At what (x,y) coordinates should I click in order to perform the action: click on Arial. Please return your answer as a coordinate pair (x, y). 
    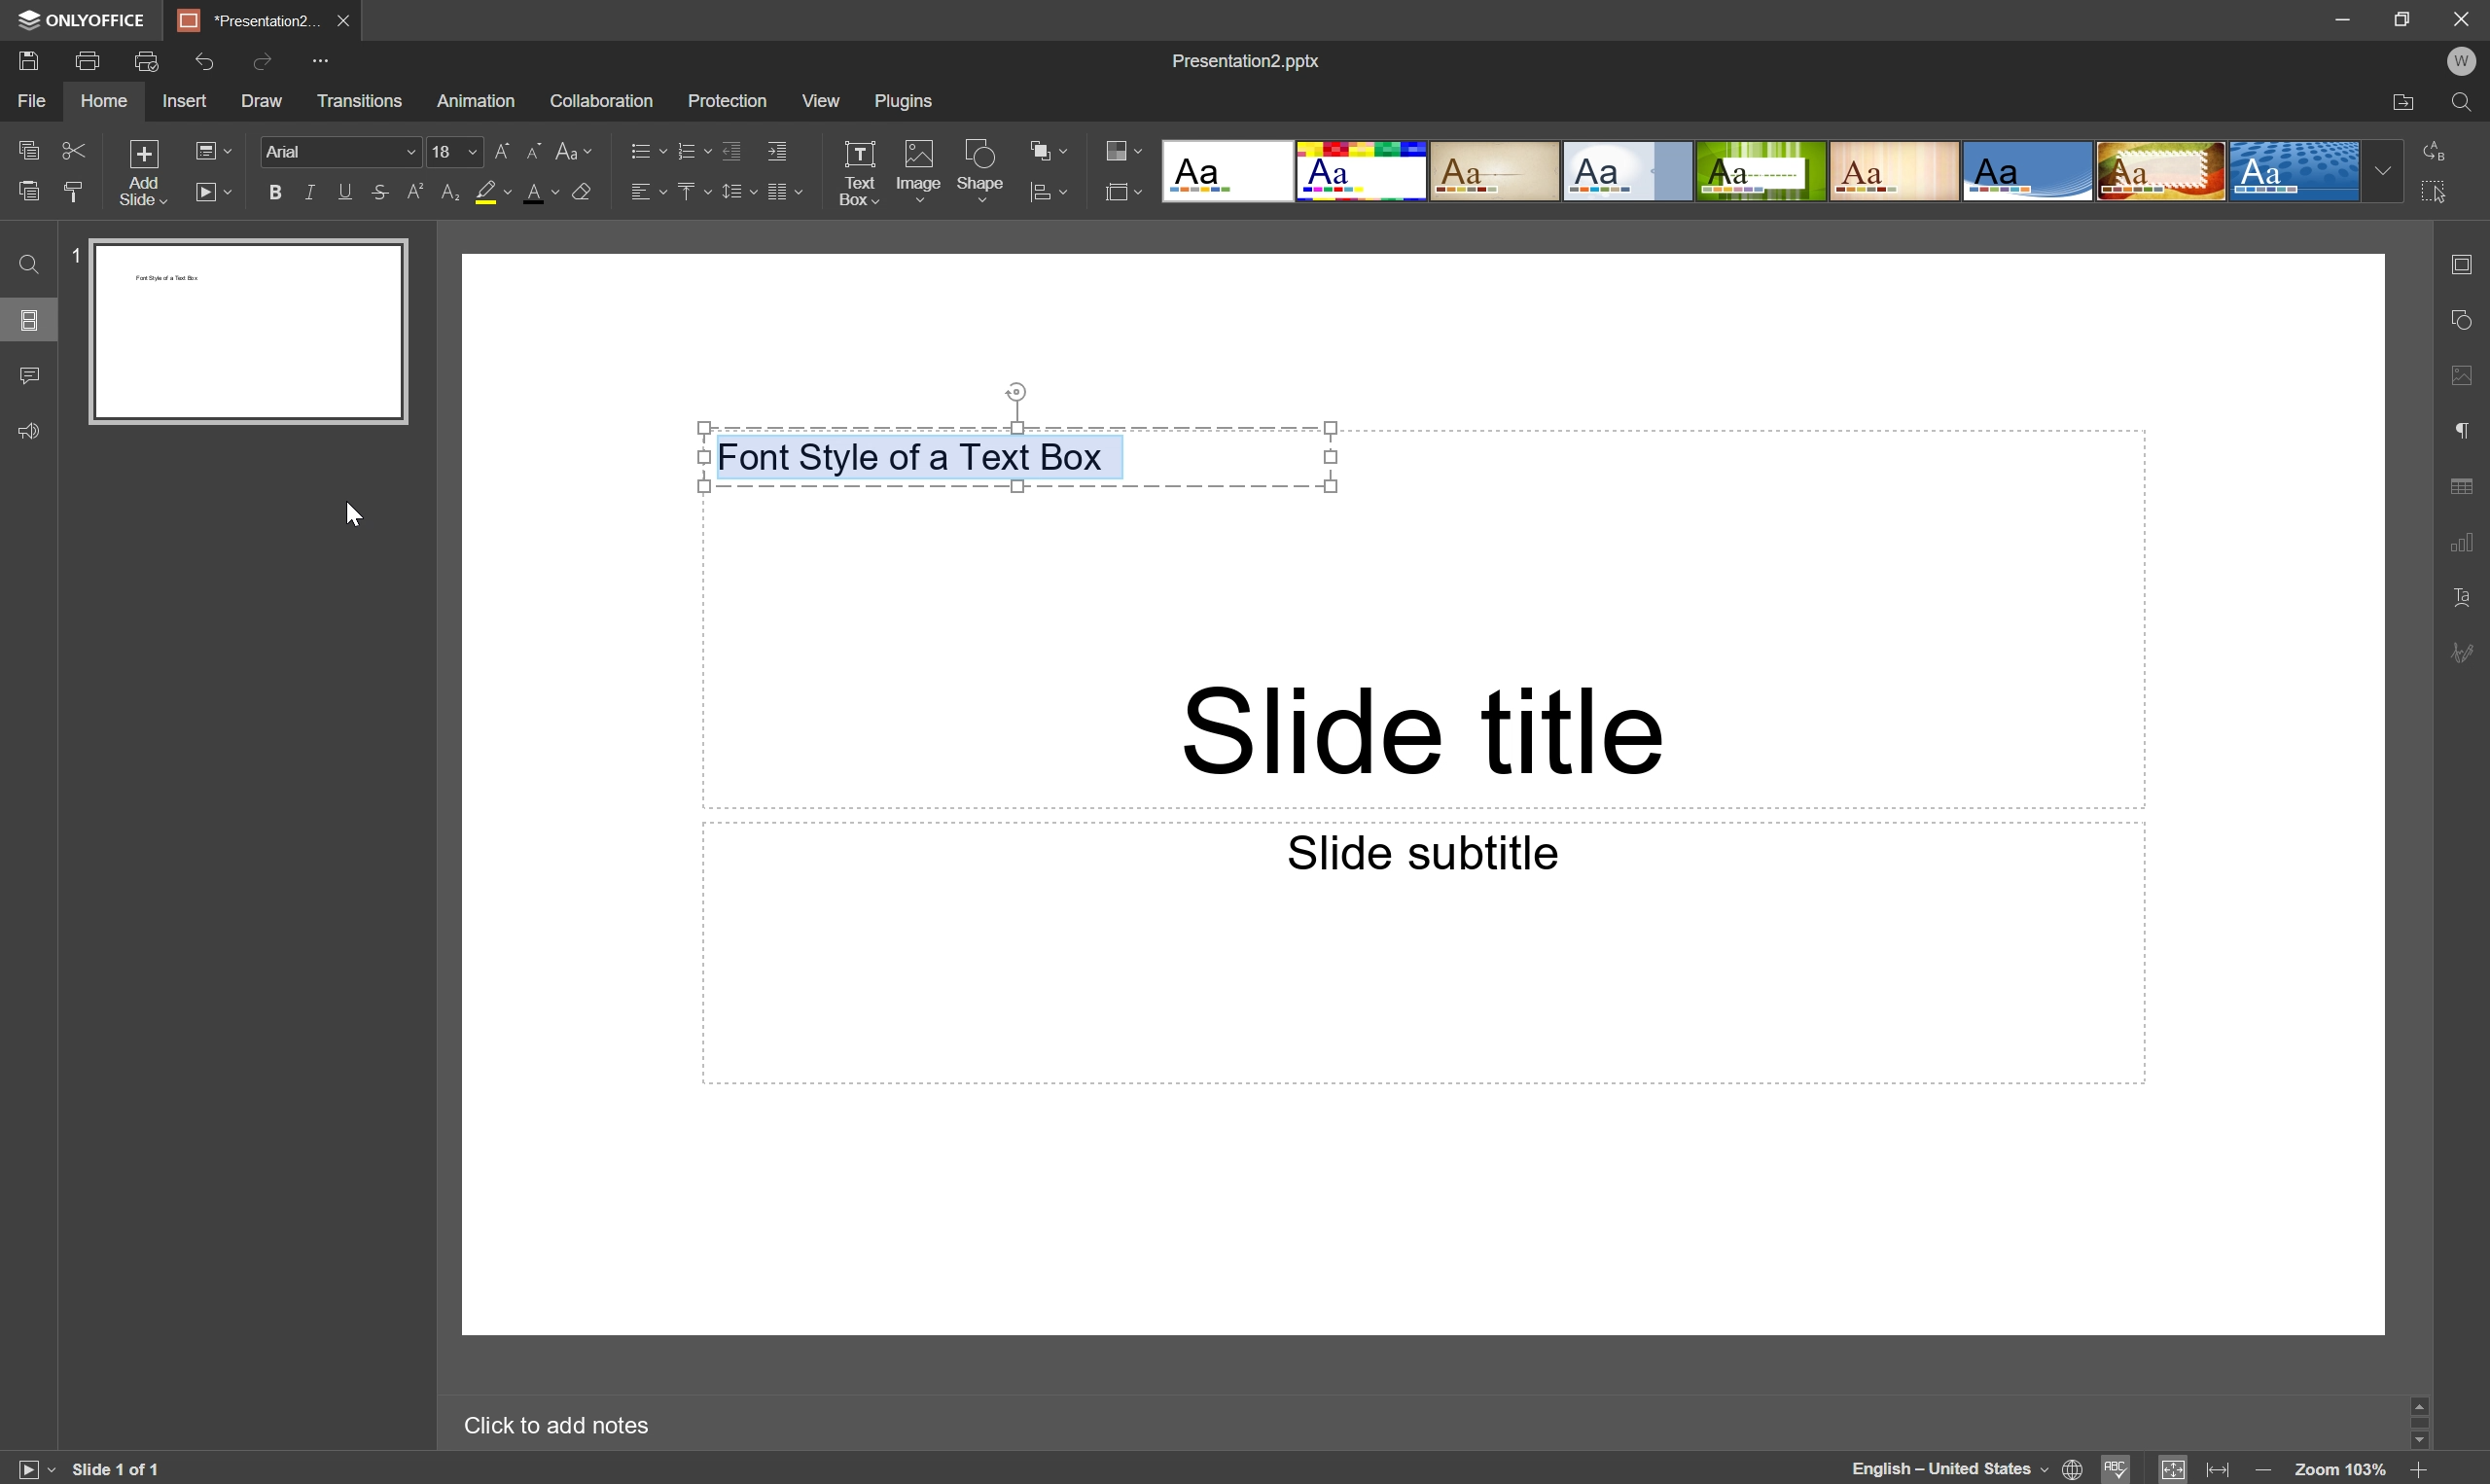
    Looking at the image, I should click on (339, 152).